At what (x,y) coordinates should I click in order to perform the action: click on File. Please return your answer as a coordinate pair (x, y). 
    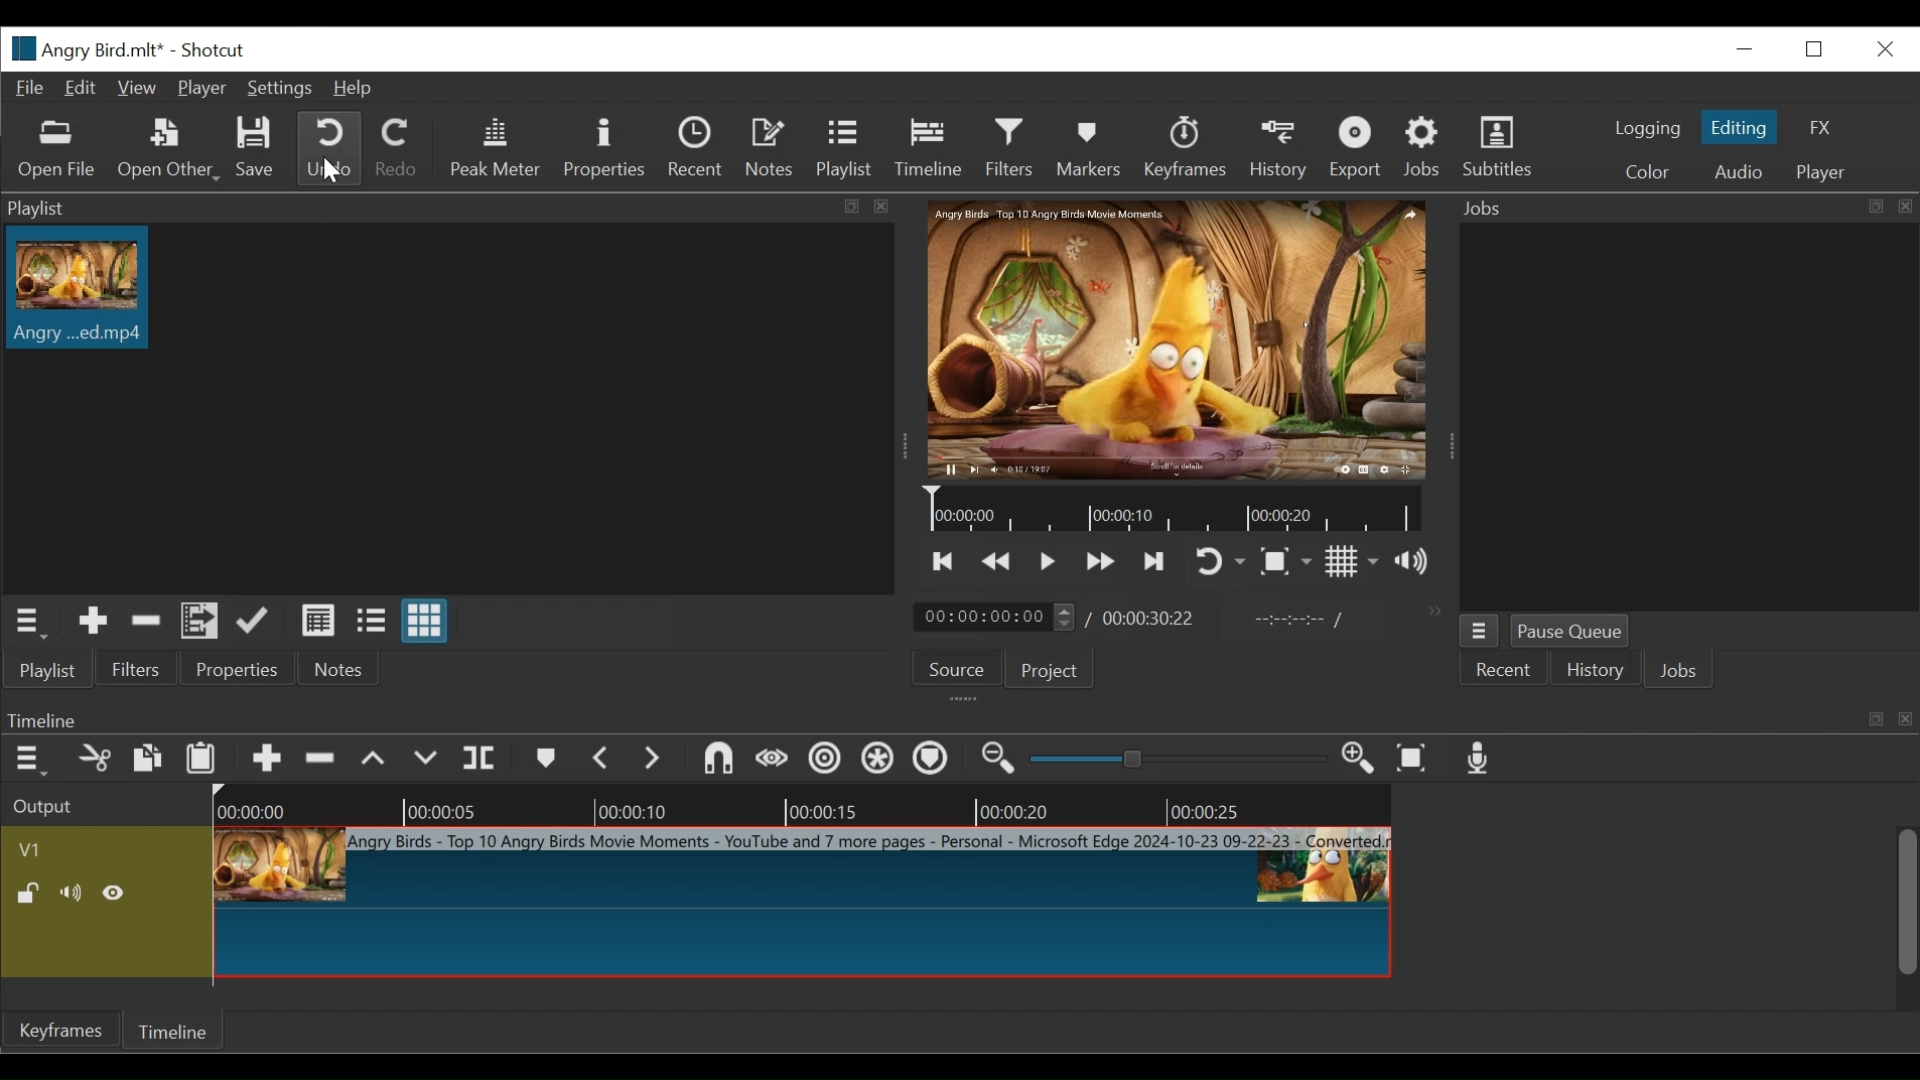
    Looking at the image, I should click on (32, 89).